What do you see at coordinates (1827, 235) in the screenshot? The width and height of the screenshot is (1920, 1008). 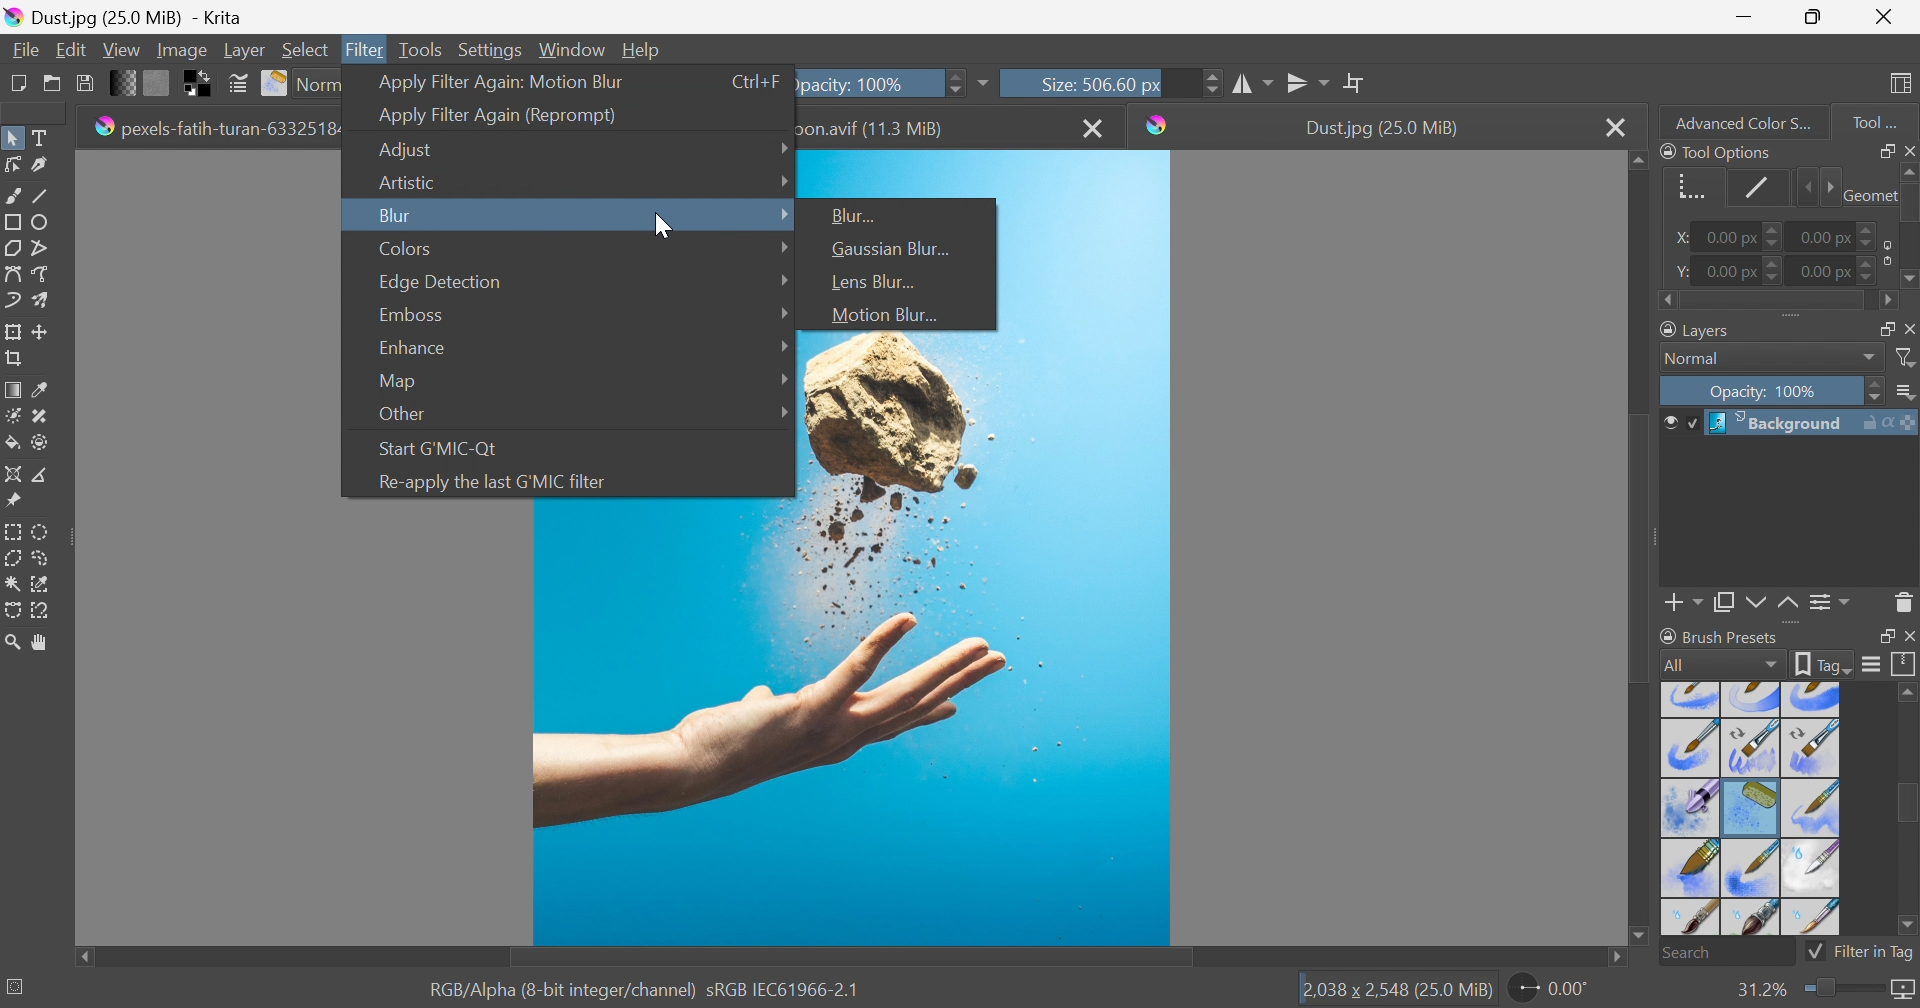 I see `0.00 px` at bounding box center [1827, 235].